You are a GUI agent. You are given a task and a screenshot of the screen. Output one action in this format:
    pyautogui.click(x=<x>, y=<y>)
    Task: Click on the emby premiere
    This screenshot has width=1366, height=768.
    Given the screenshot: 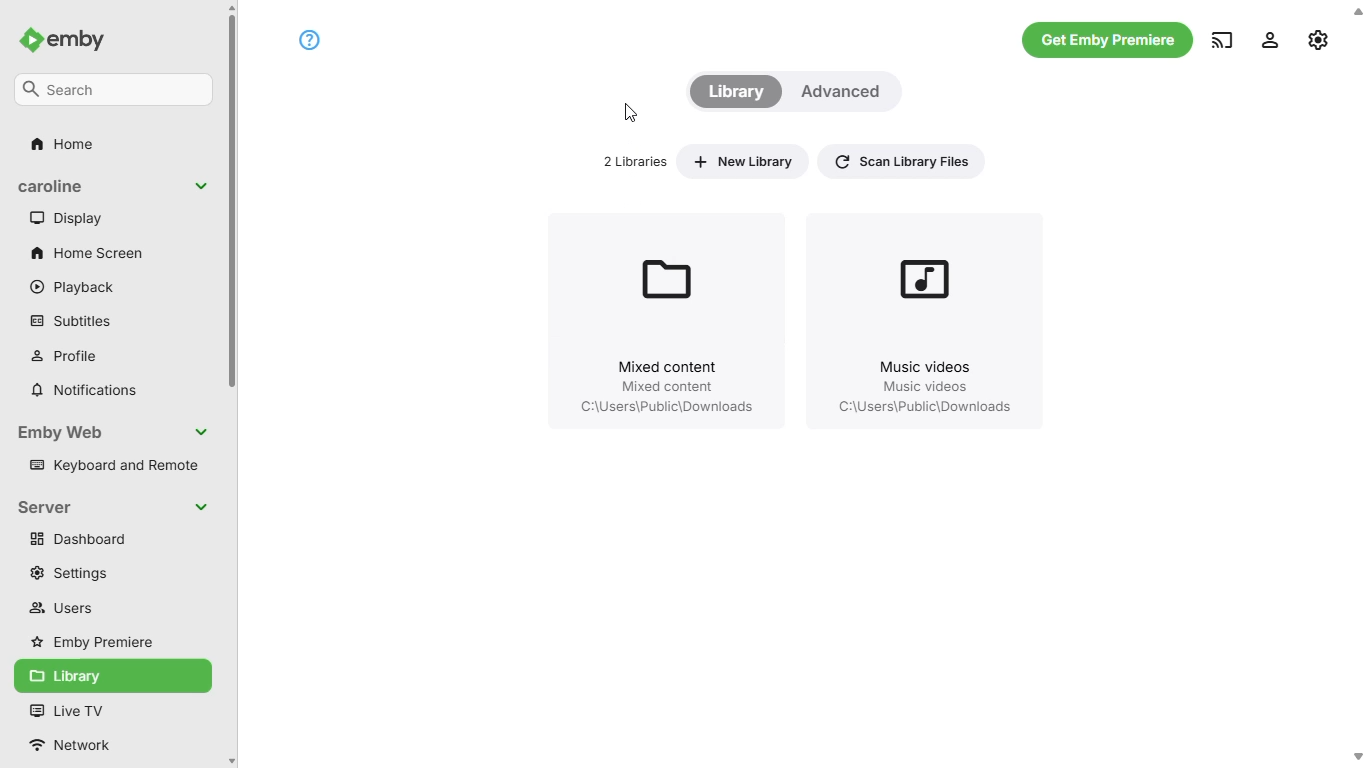 What is the action you would take?
    pyautogui.click(x=93, y=641)
    